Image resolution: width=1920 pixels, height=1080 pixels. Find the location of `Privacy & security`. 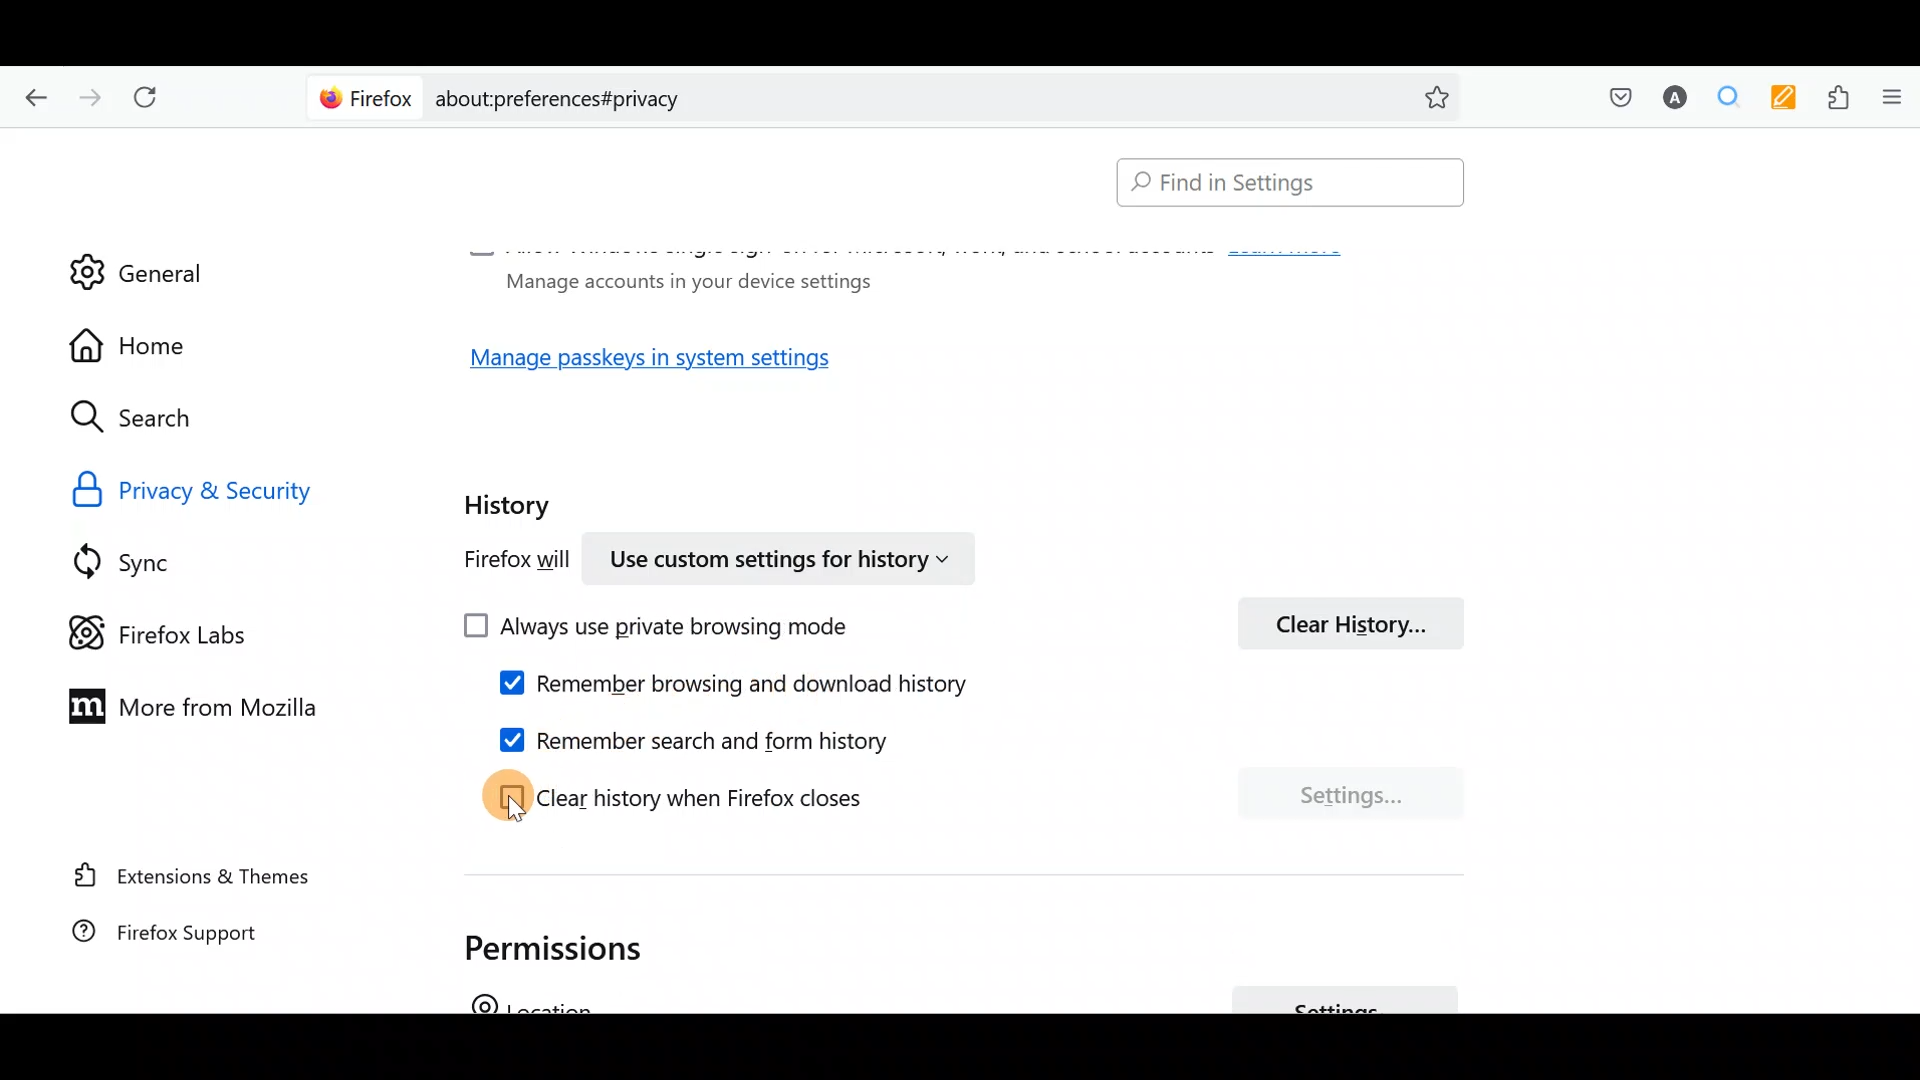

Privacy & security is located at coordinates (242, 488).